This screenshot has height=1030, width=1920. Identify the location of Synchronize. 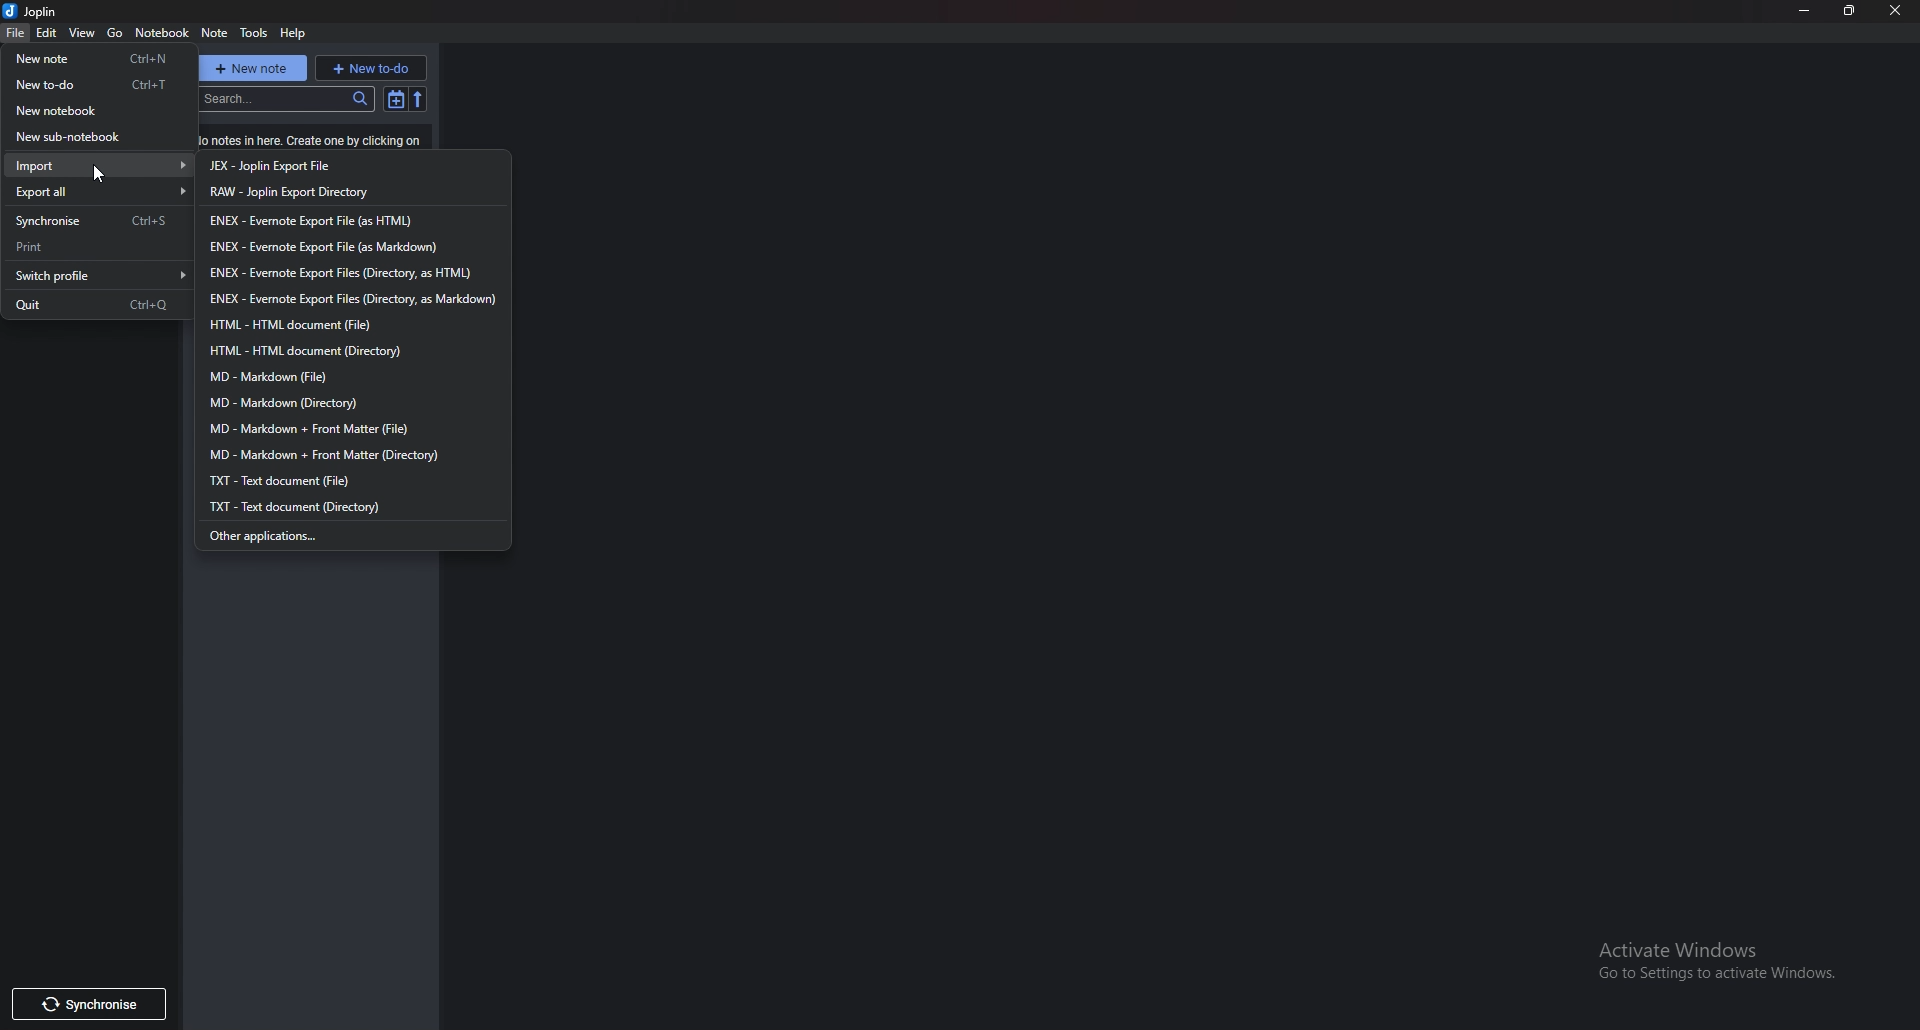
(93, 223).